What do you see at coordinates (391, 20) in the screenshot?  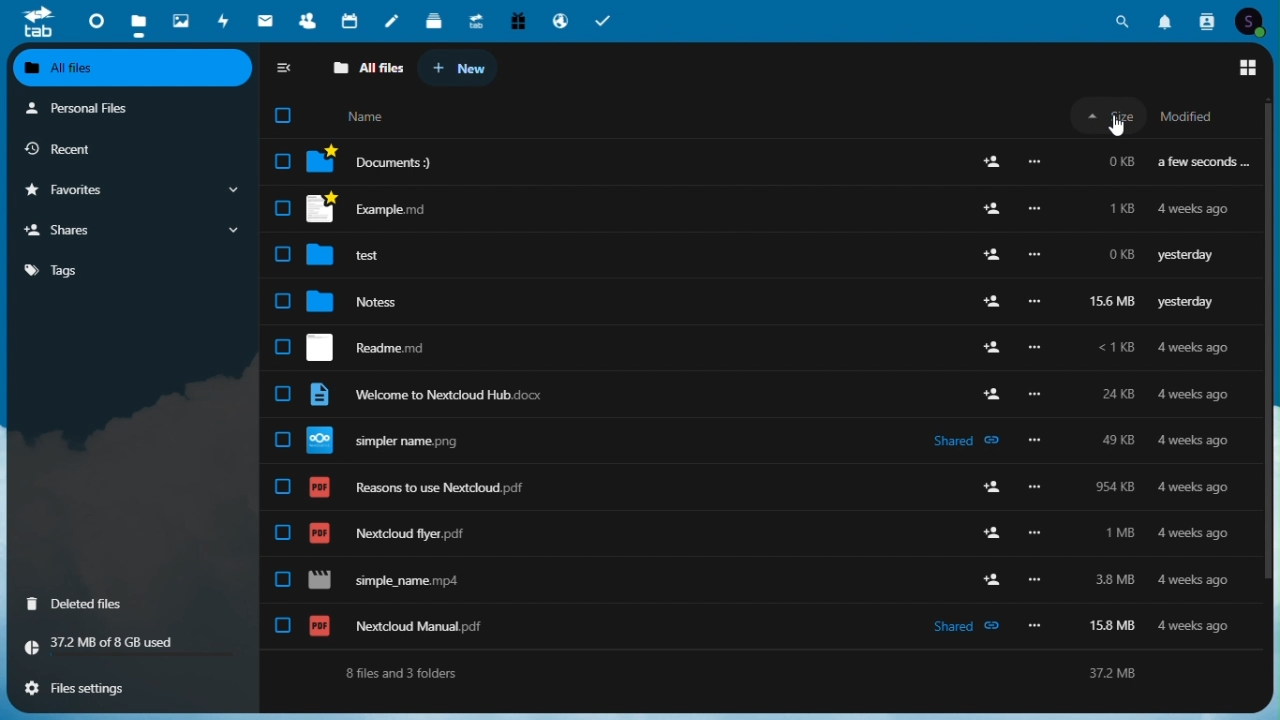 I see `notes` at bounding box center [391, 20].